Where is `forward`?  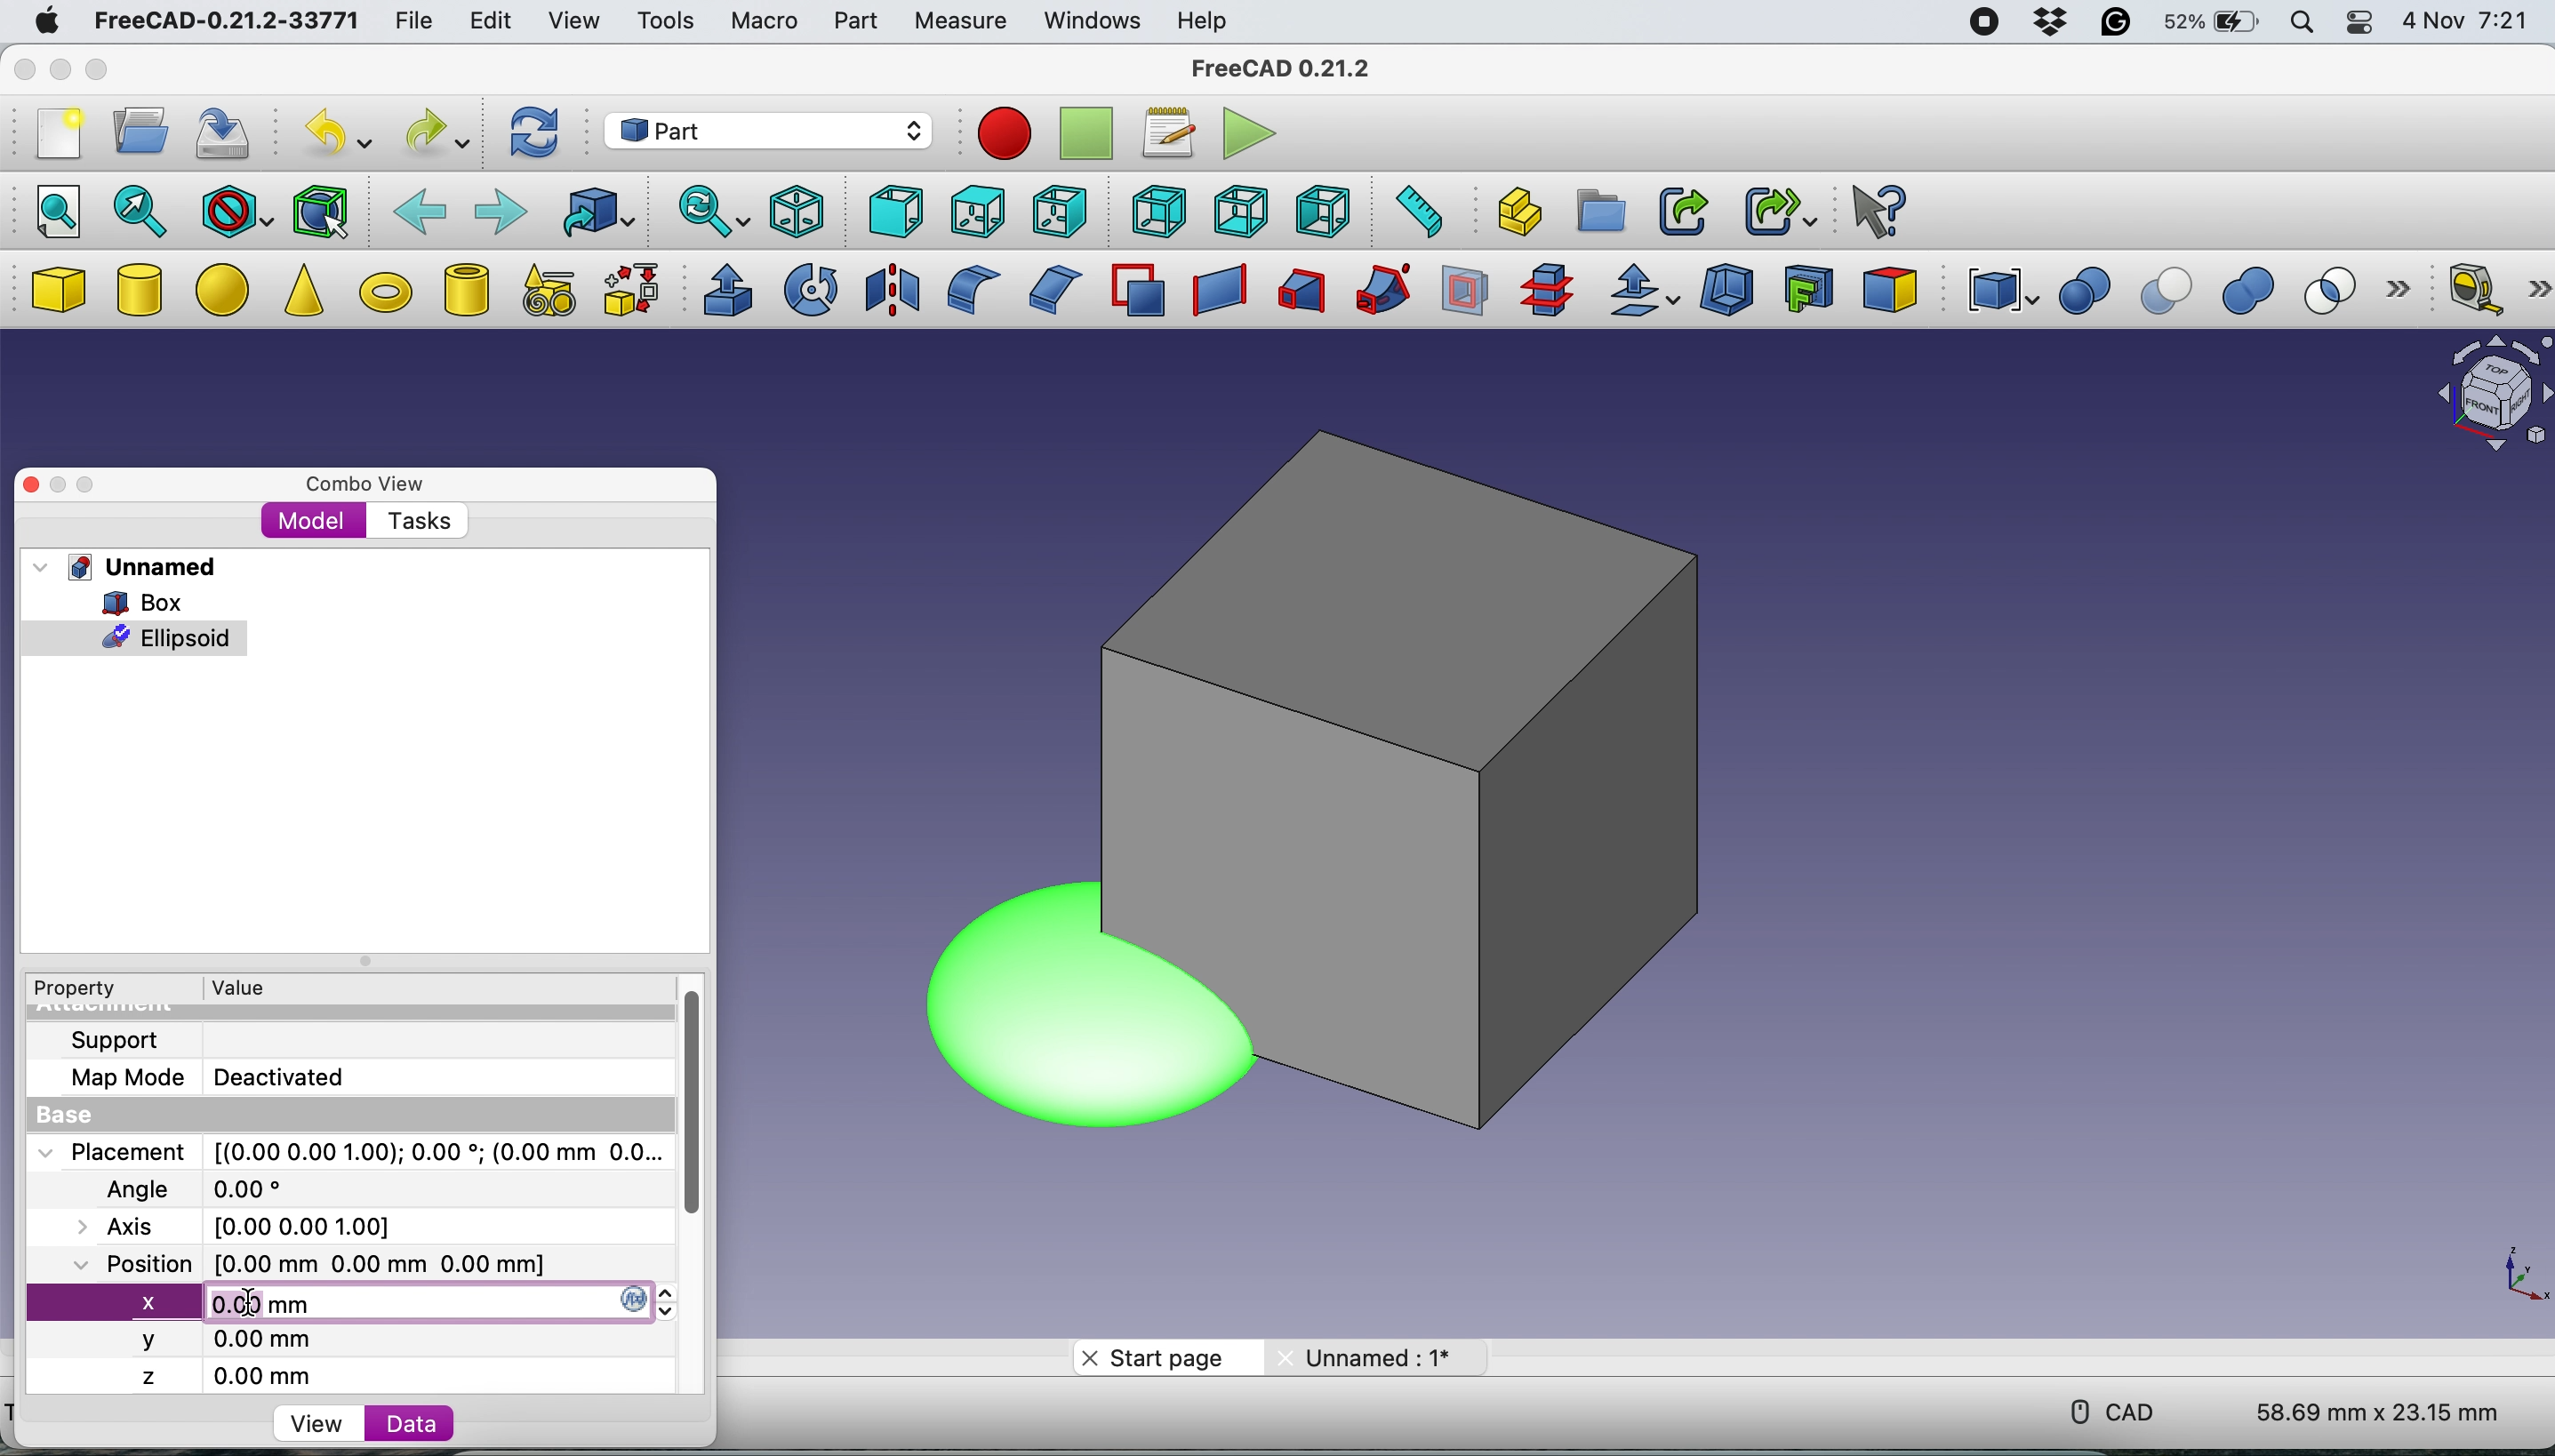 forward is located at coordinates (498, 209).